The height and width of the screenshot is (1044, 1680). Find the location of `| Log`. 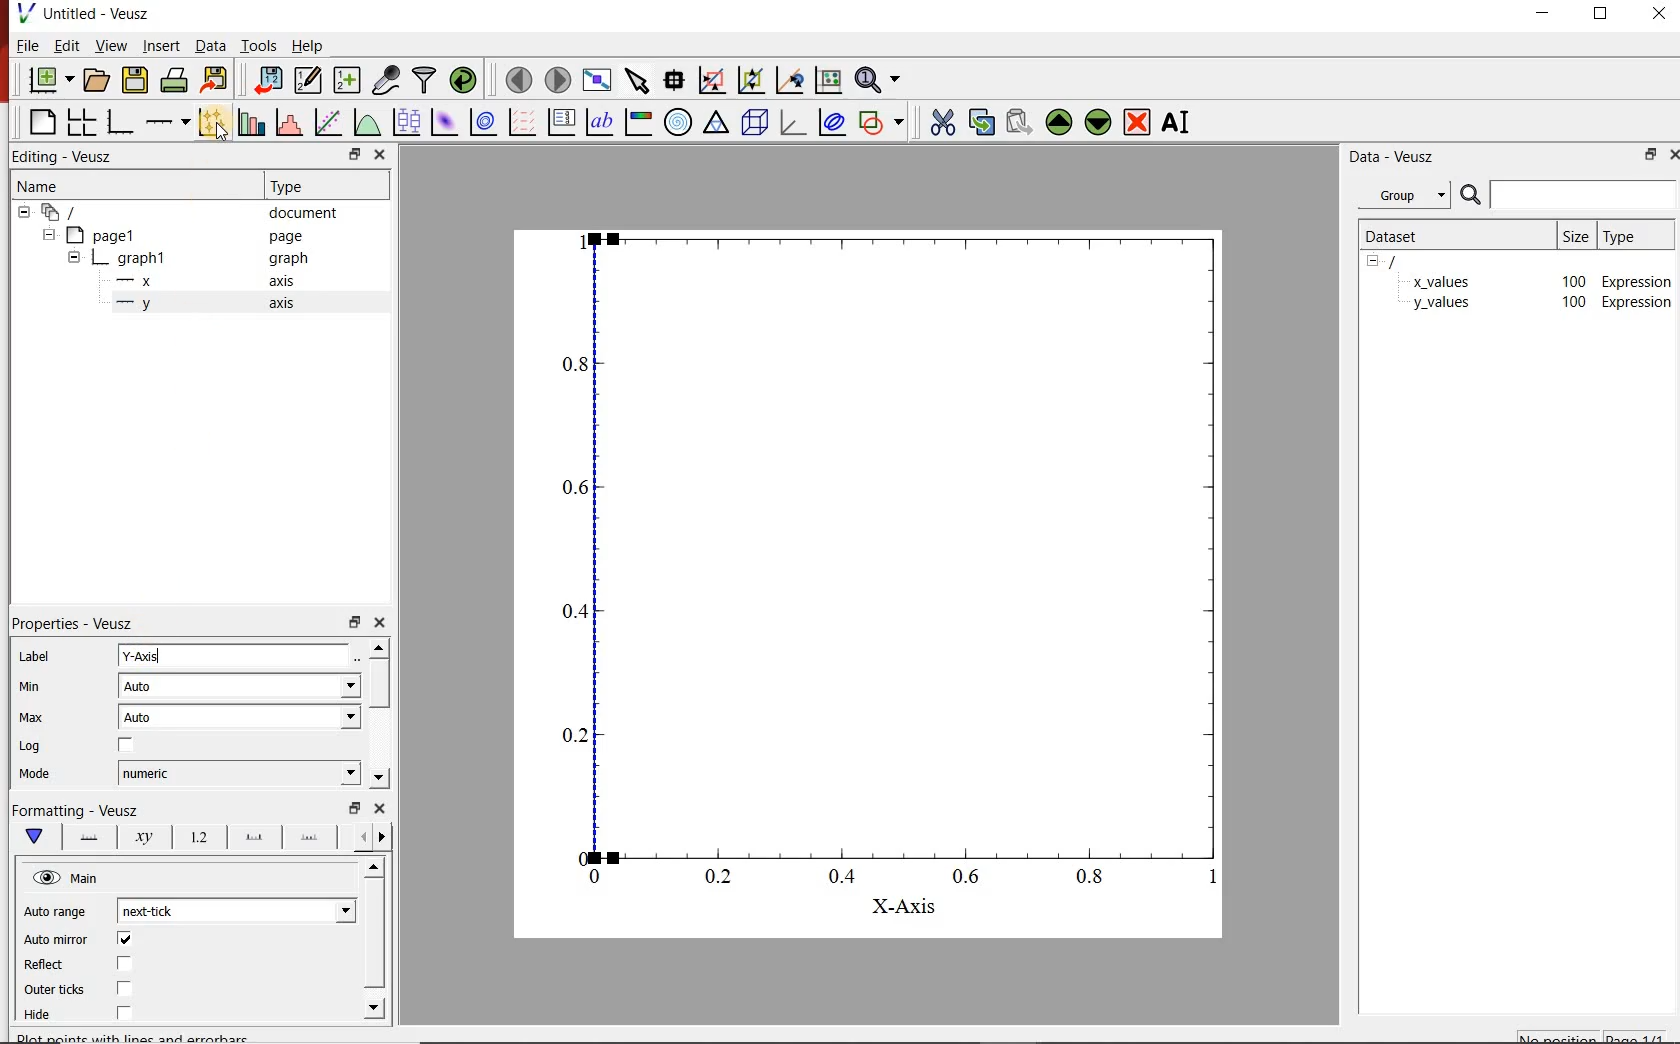

| Log is located at coordinates (32, 747).